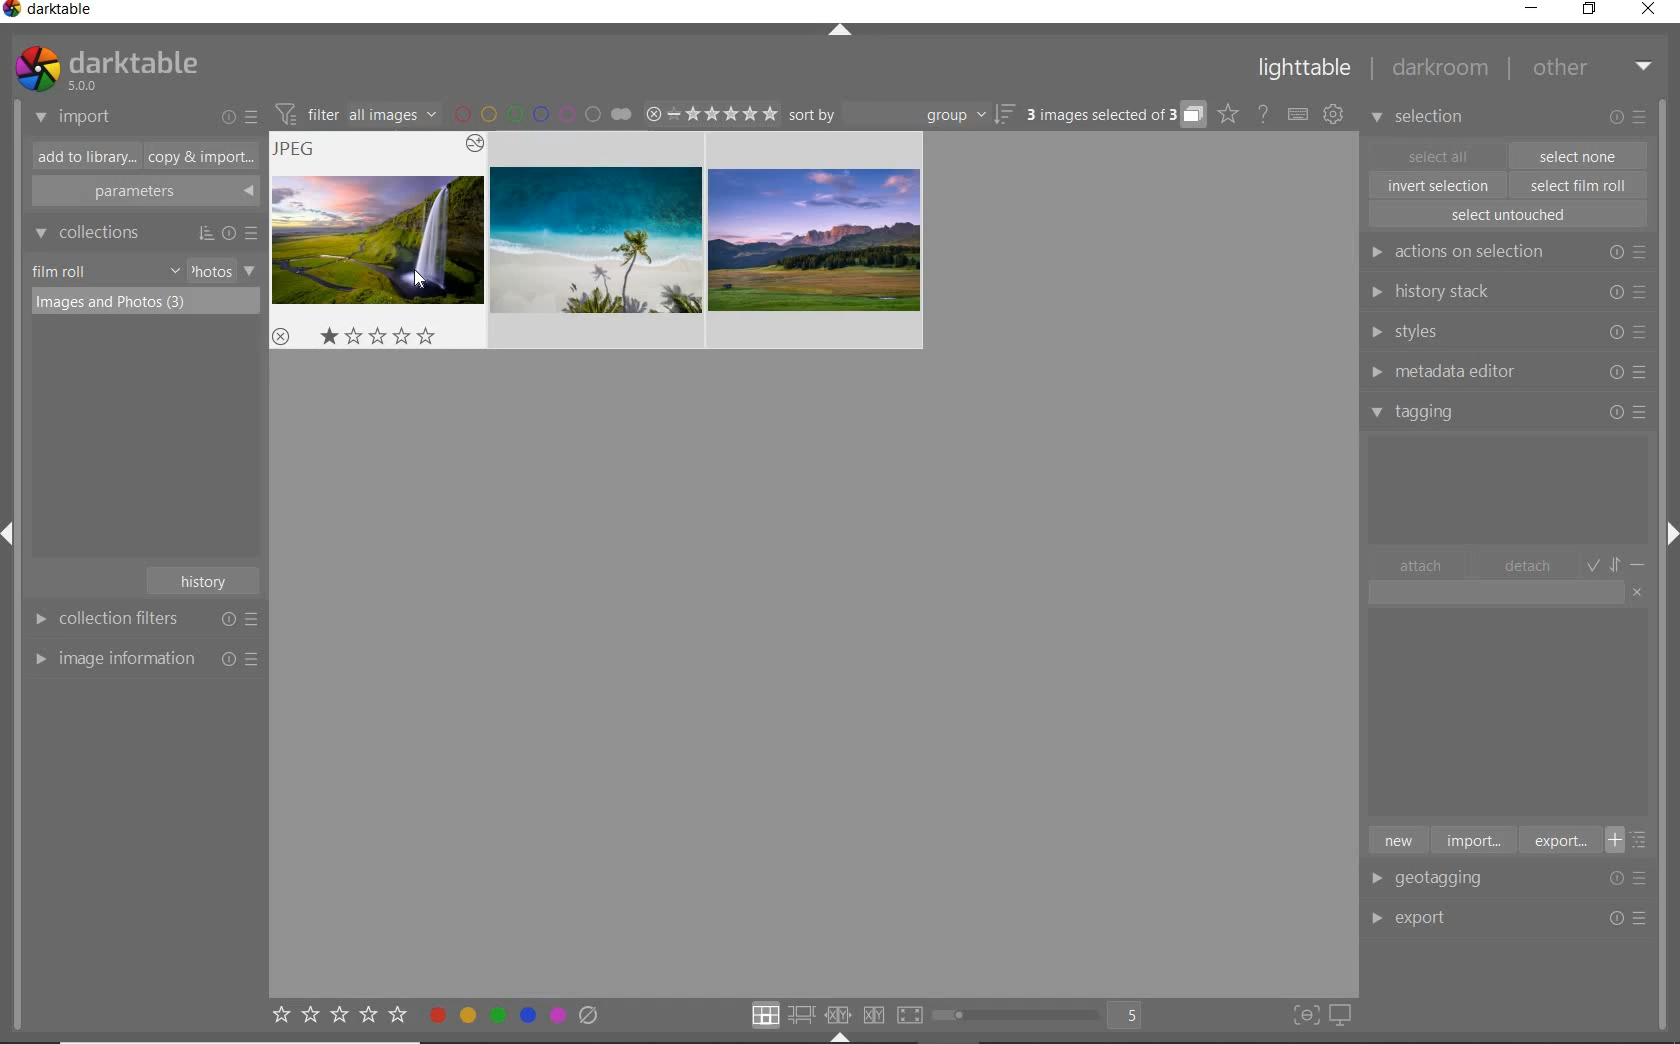 This screenshot has width=1680, height=1044. I want to click on images, so click(597, 240).